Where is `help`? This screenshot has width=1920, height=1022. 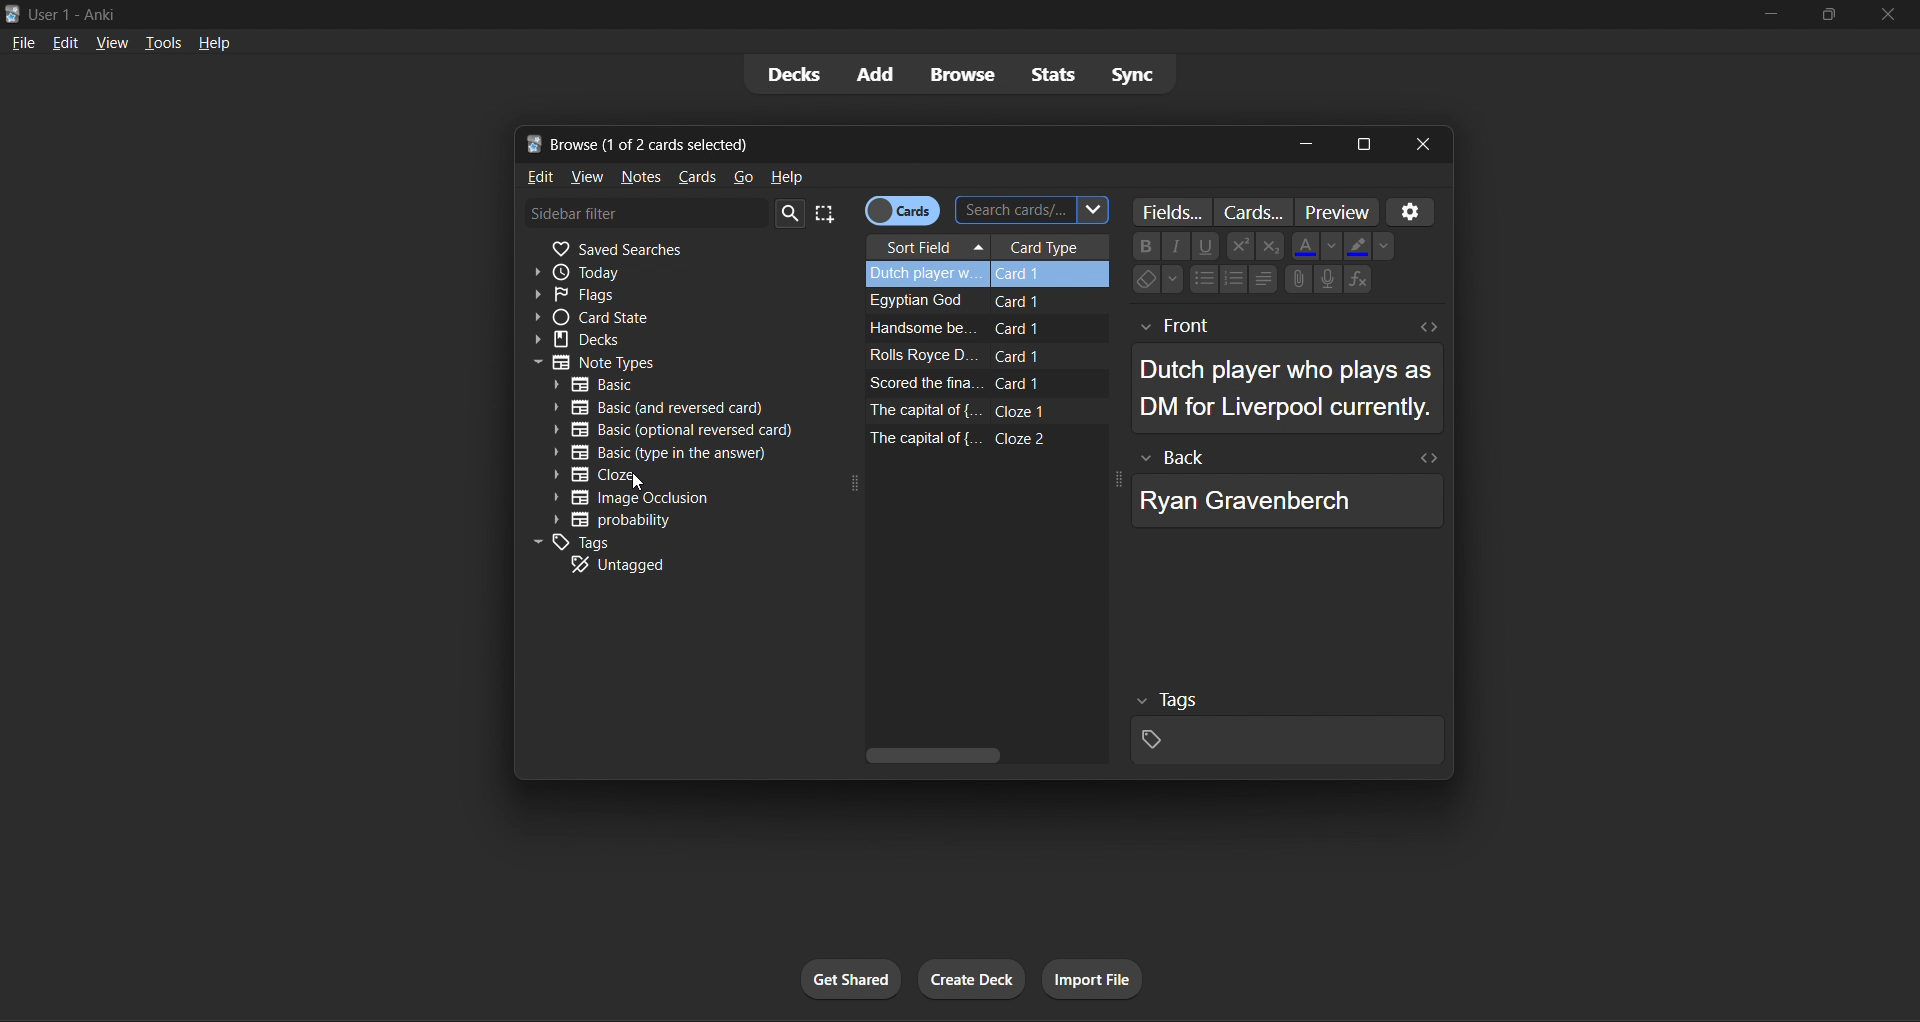
help is located at coordinates (220, 42).